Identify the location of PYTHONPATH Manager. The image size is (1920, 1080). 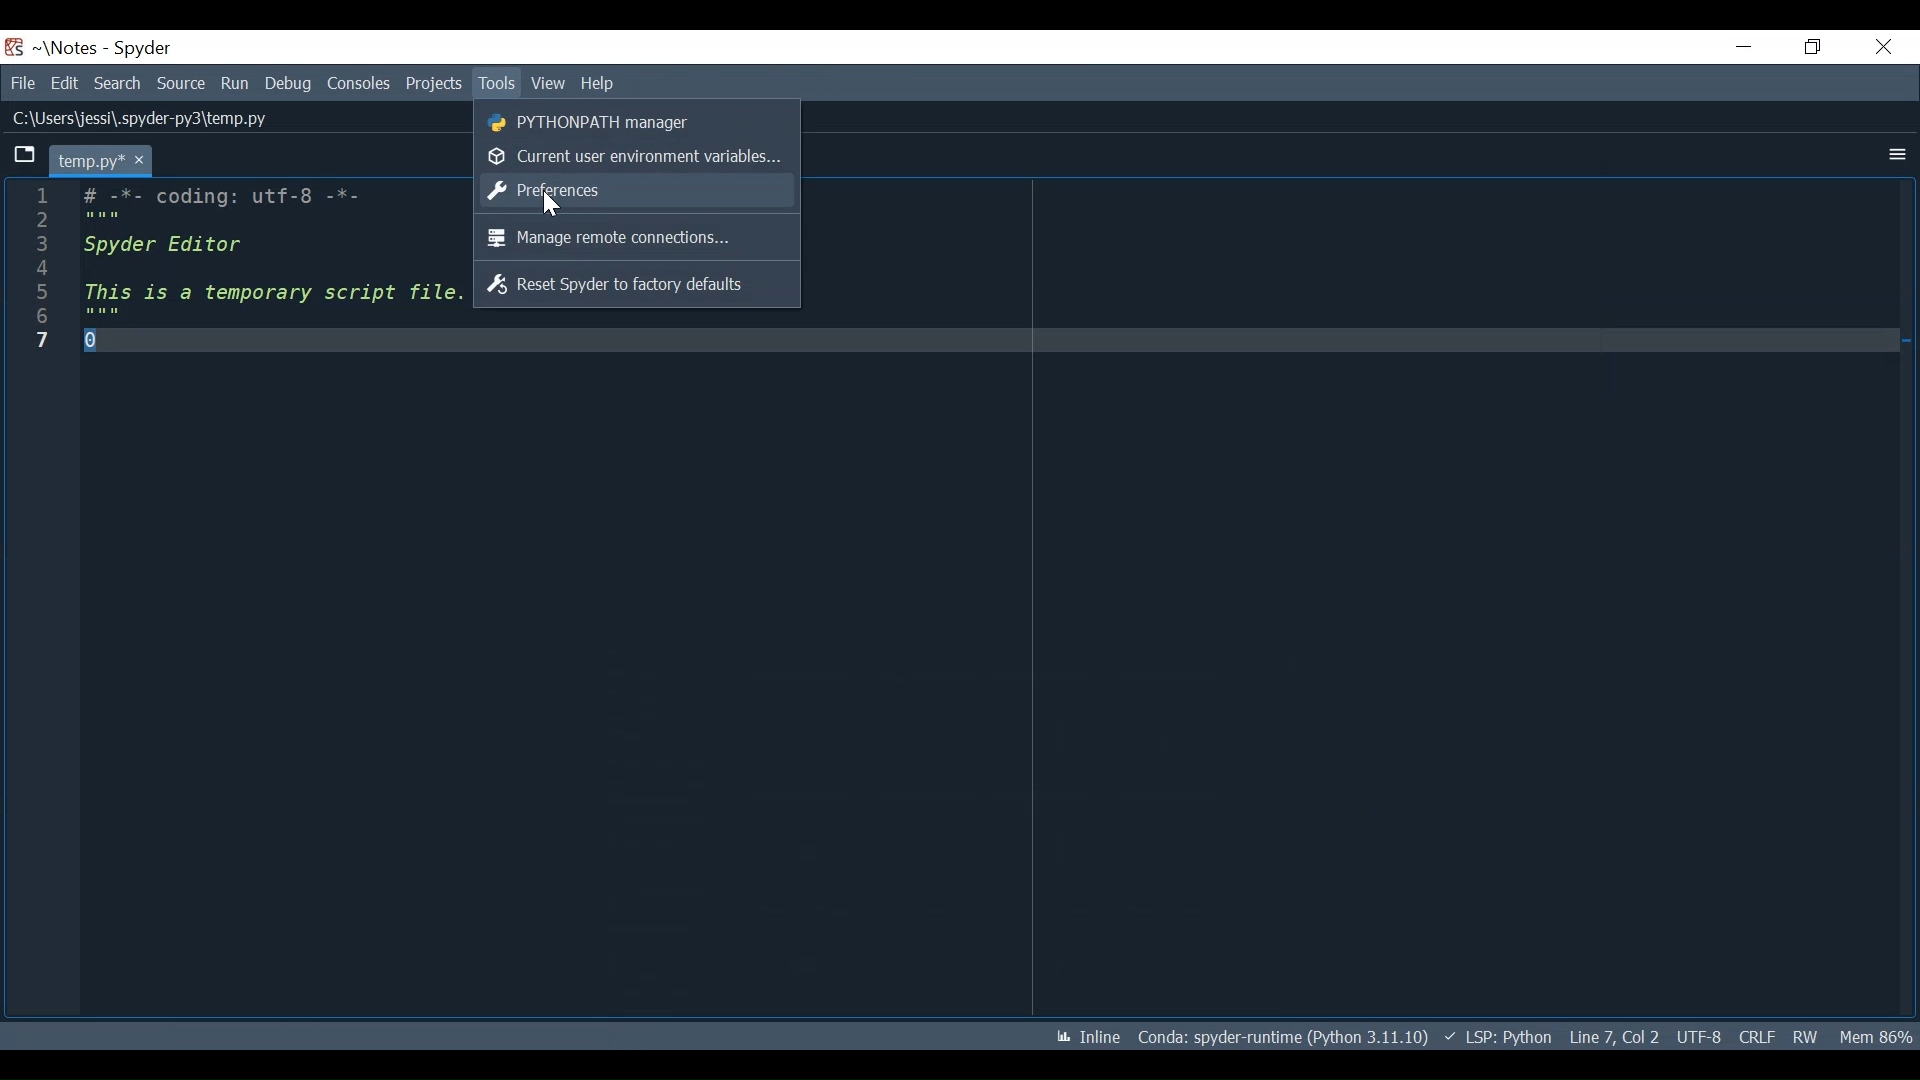
(620, 124).